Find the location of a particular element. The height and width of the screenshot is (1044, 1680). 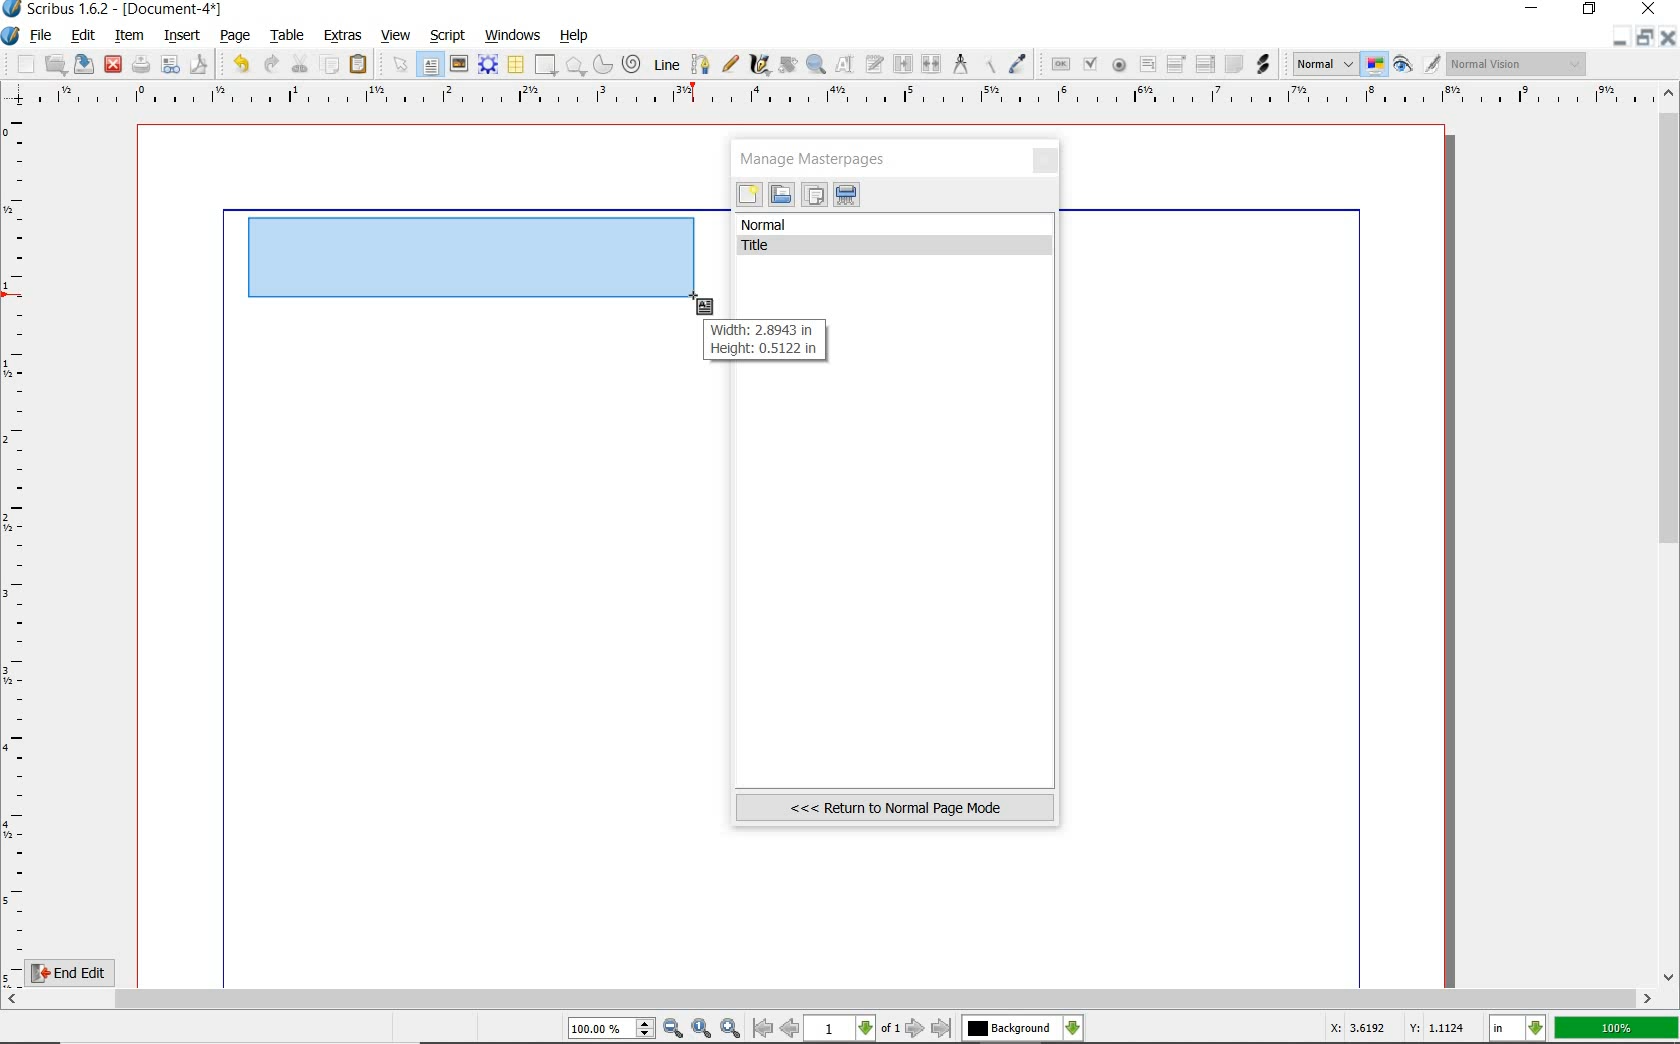

1 is located at coordinates (841, 1029).